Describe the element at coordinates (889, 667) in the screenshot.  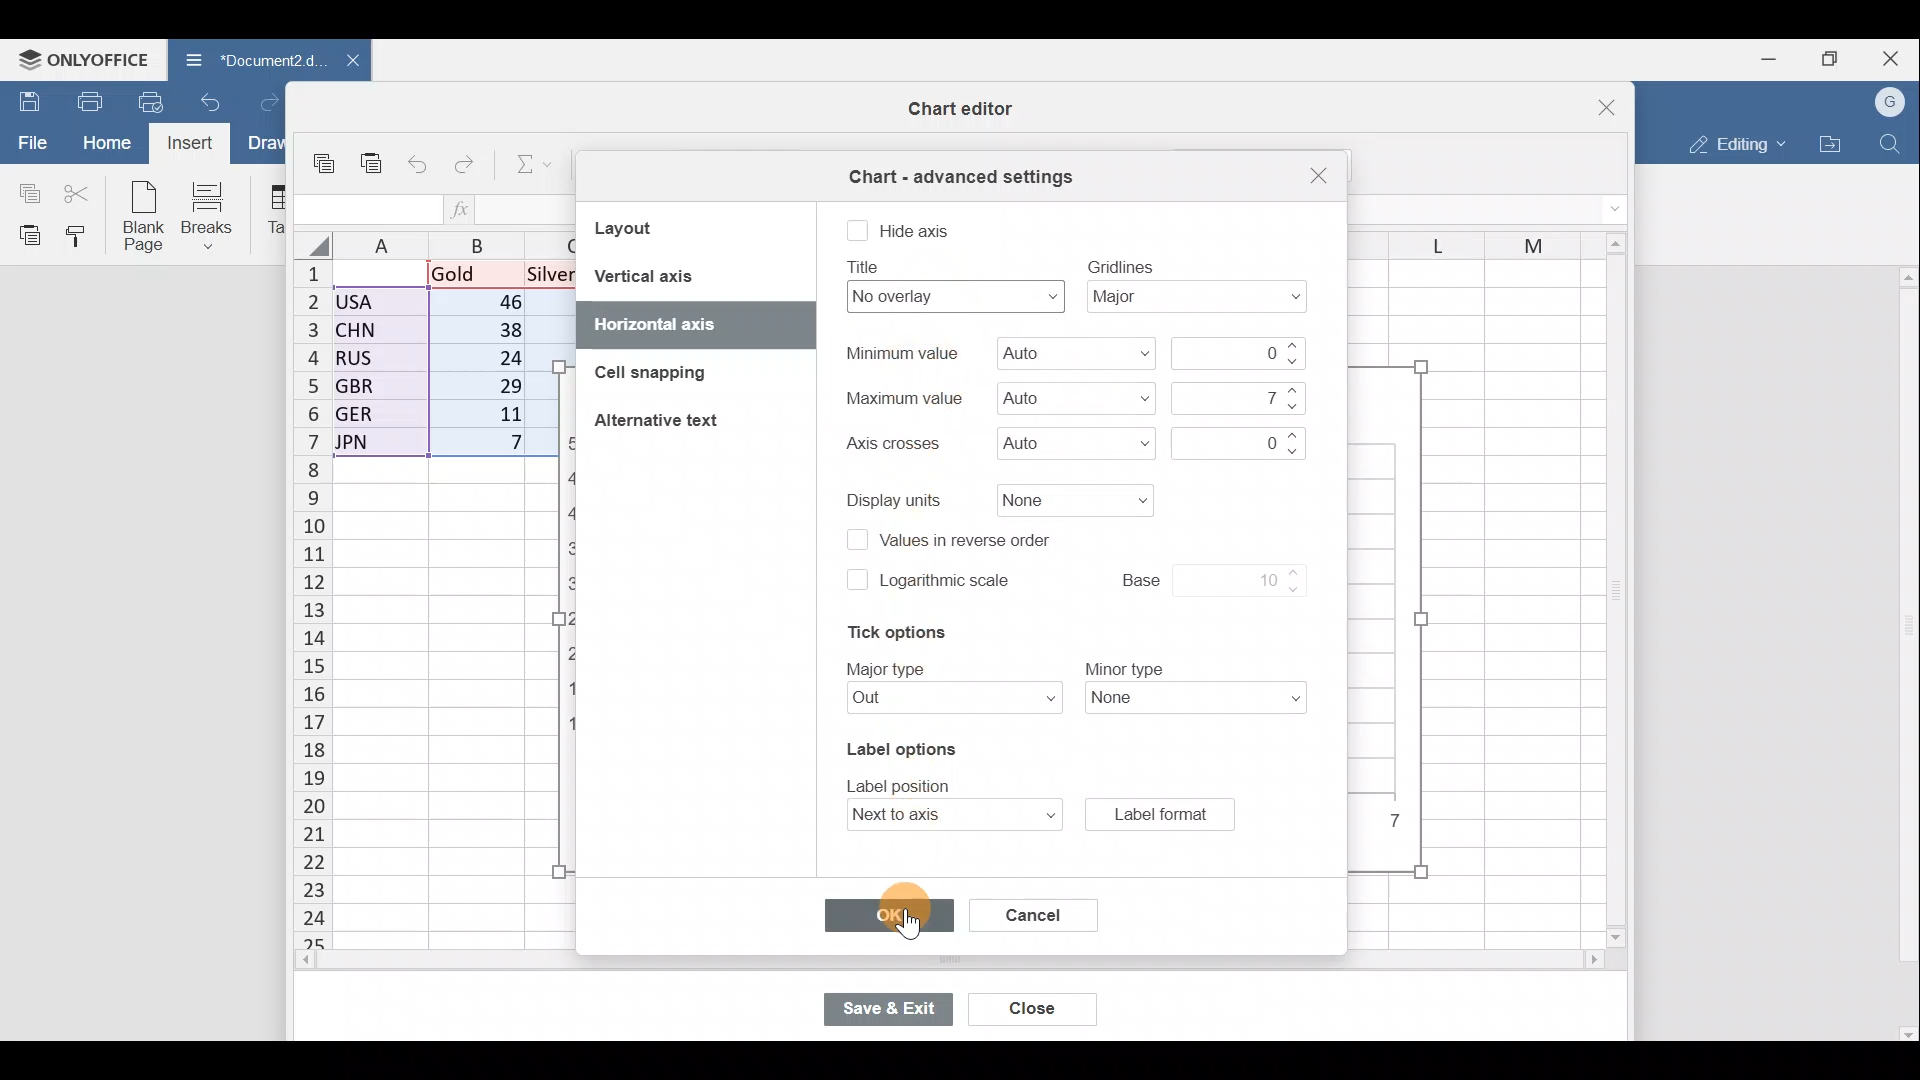
I see `text` at that location.